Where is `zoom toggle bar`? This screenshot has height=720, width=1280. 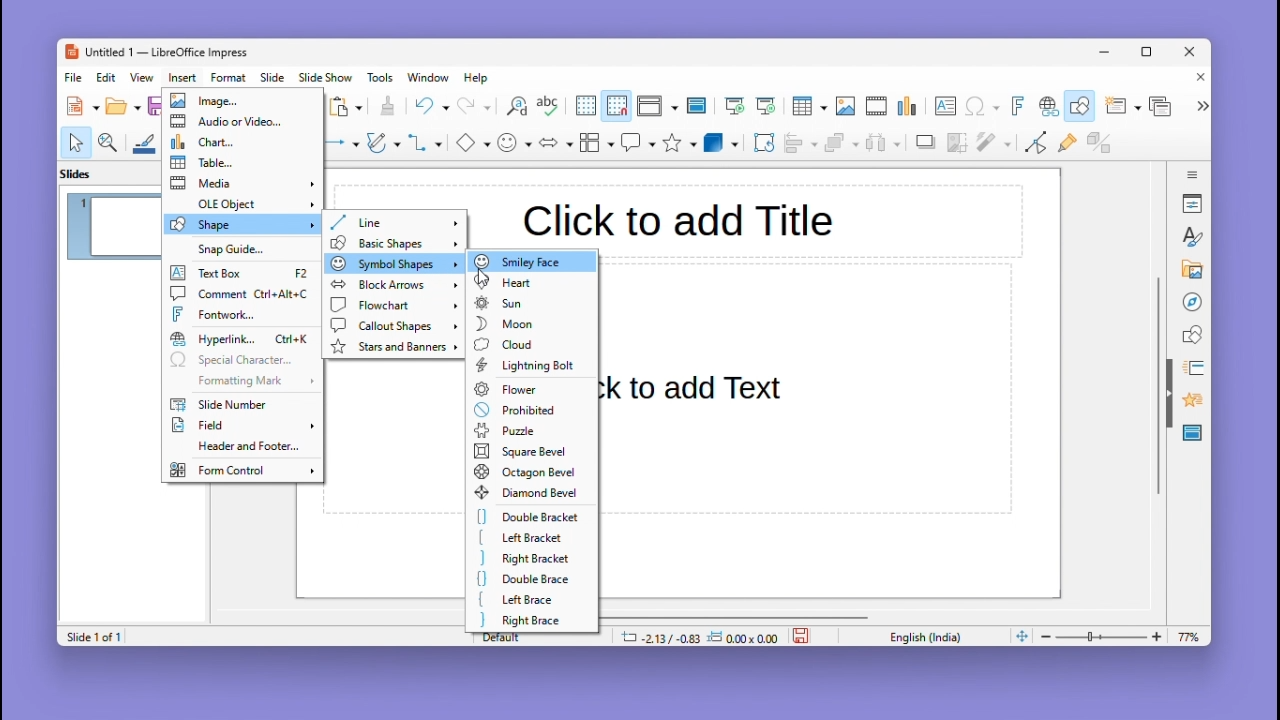 zoom toggle bar is located at coordinates (1106, 636).